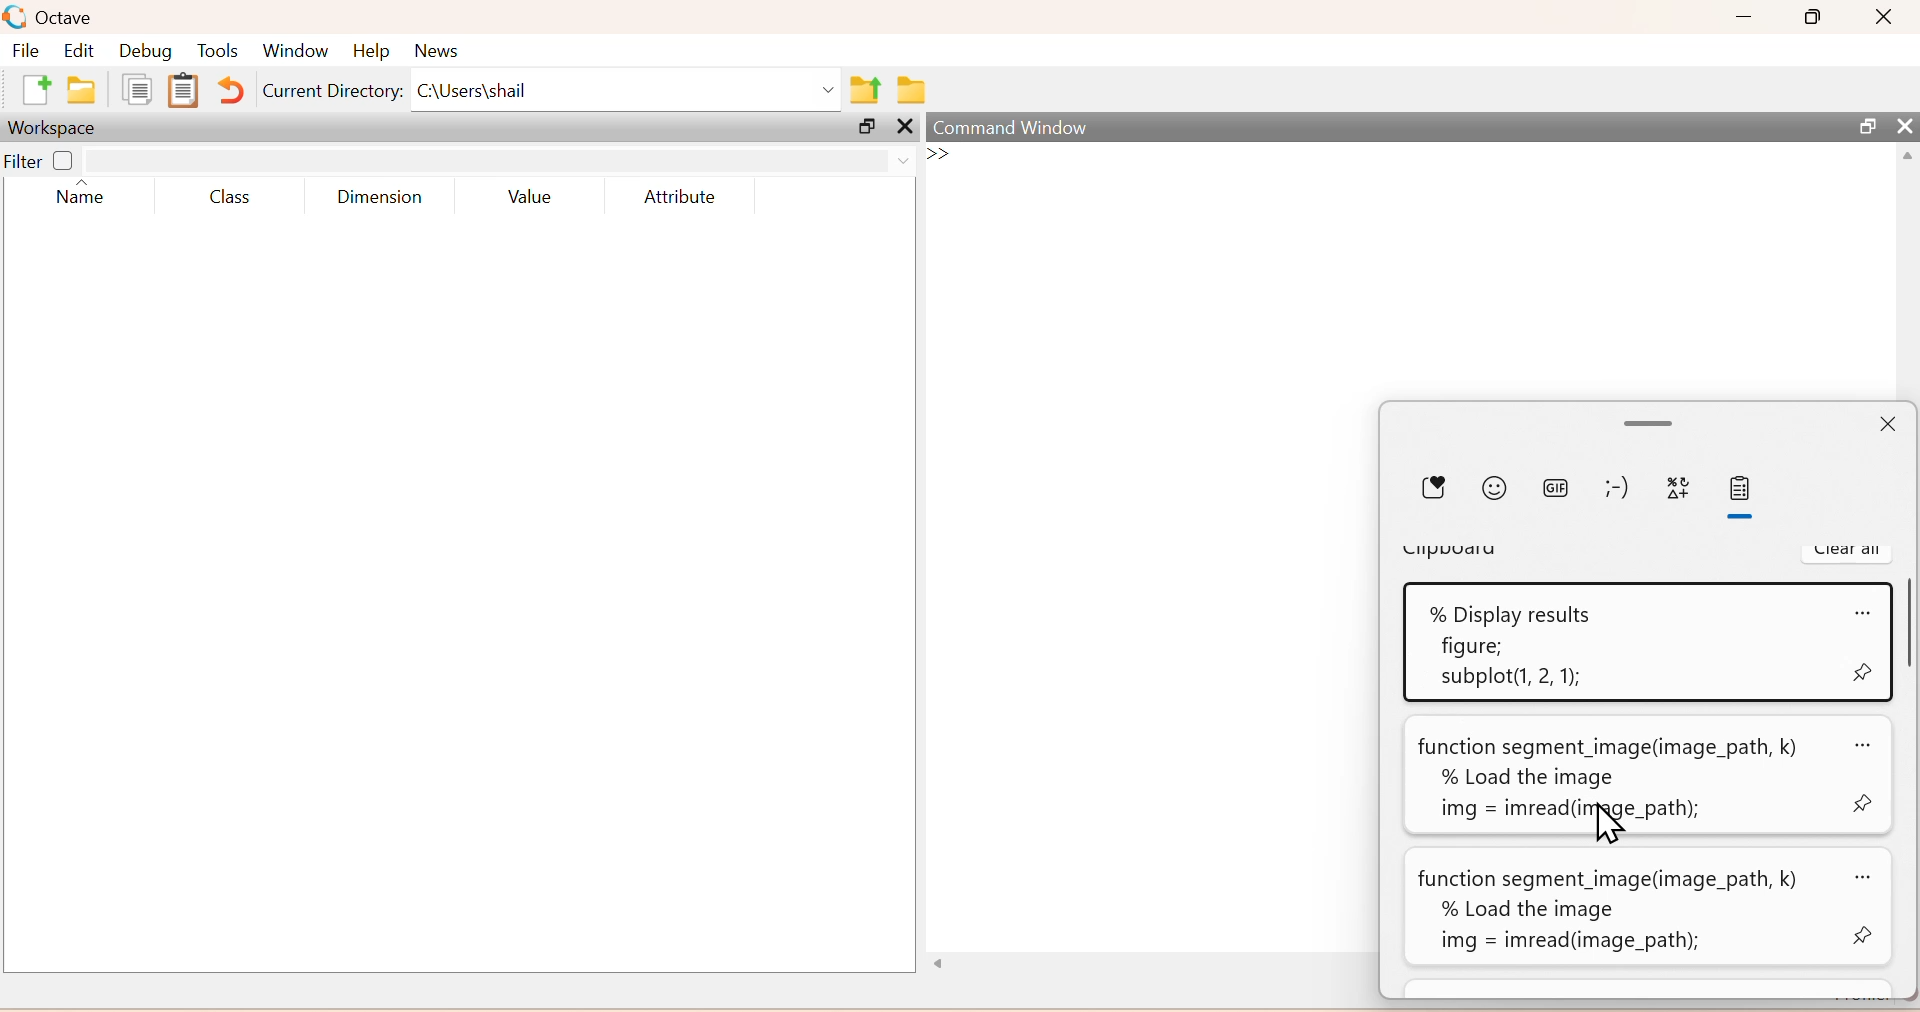 The height and width of the screenshot is (1012, 1920). Describe the element at coordinates (1497, 489) in the screenshot. I see `emoji` at that location.